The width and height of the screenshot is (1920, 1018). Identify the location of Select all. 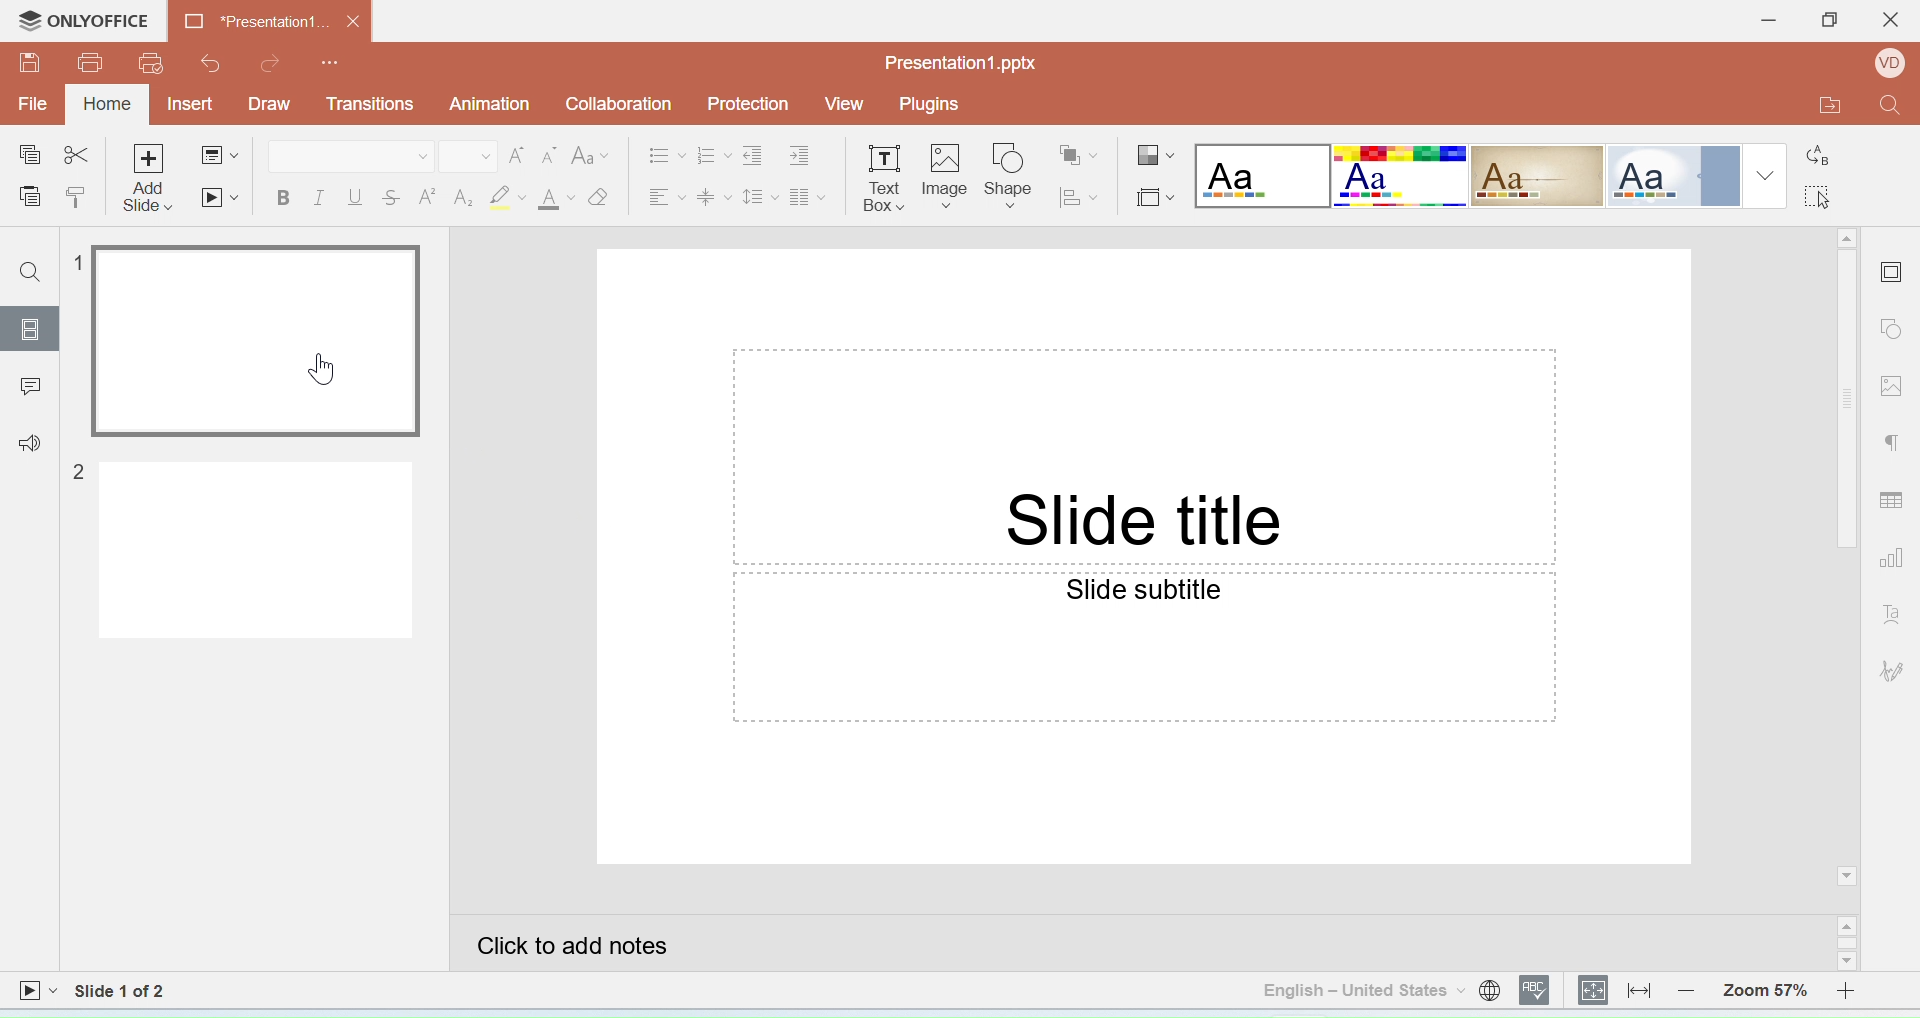
(1825, 194).